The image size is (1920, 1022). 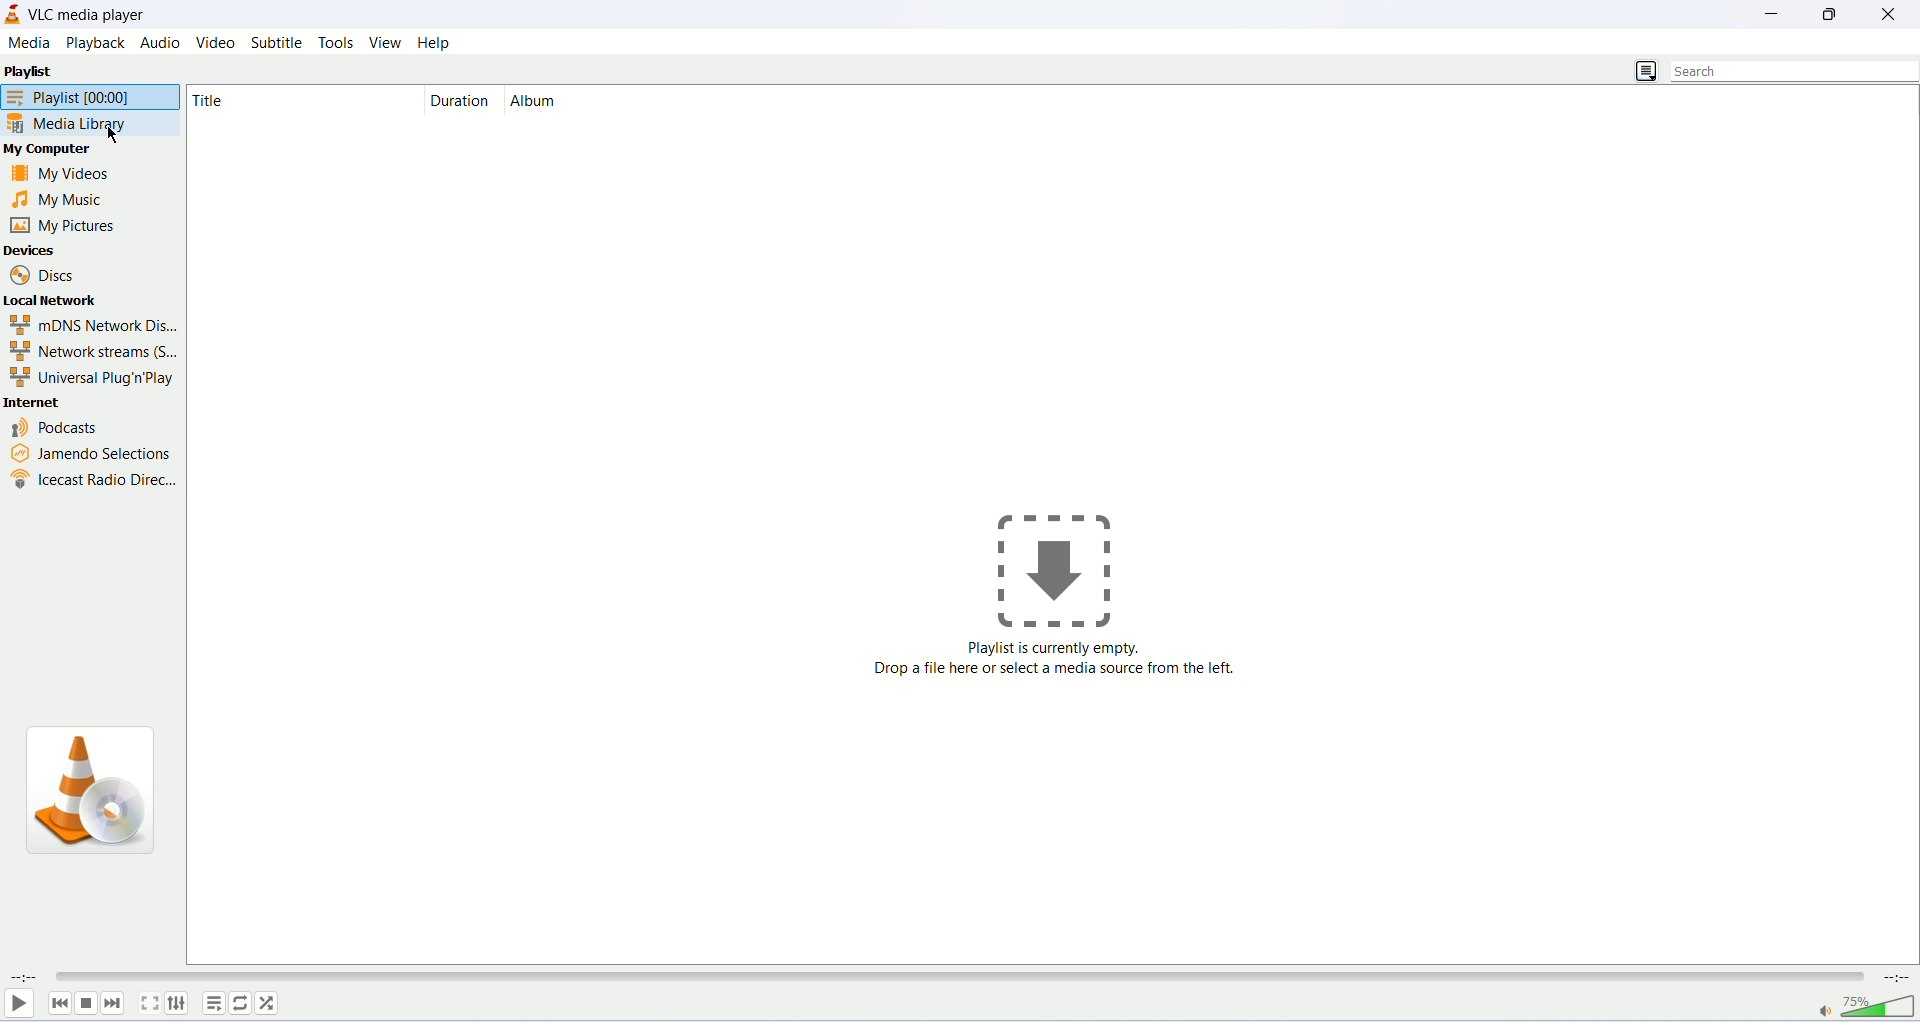 What do you see at coordinates (266, 100) in the screenshot?
I see `title` at bounding box center [266, 100].